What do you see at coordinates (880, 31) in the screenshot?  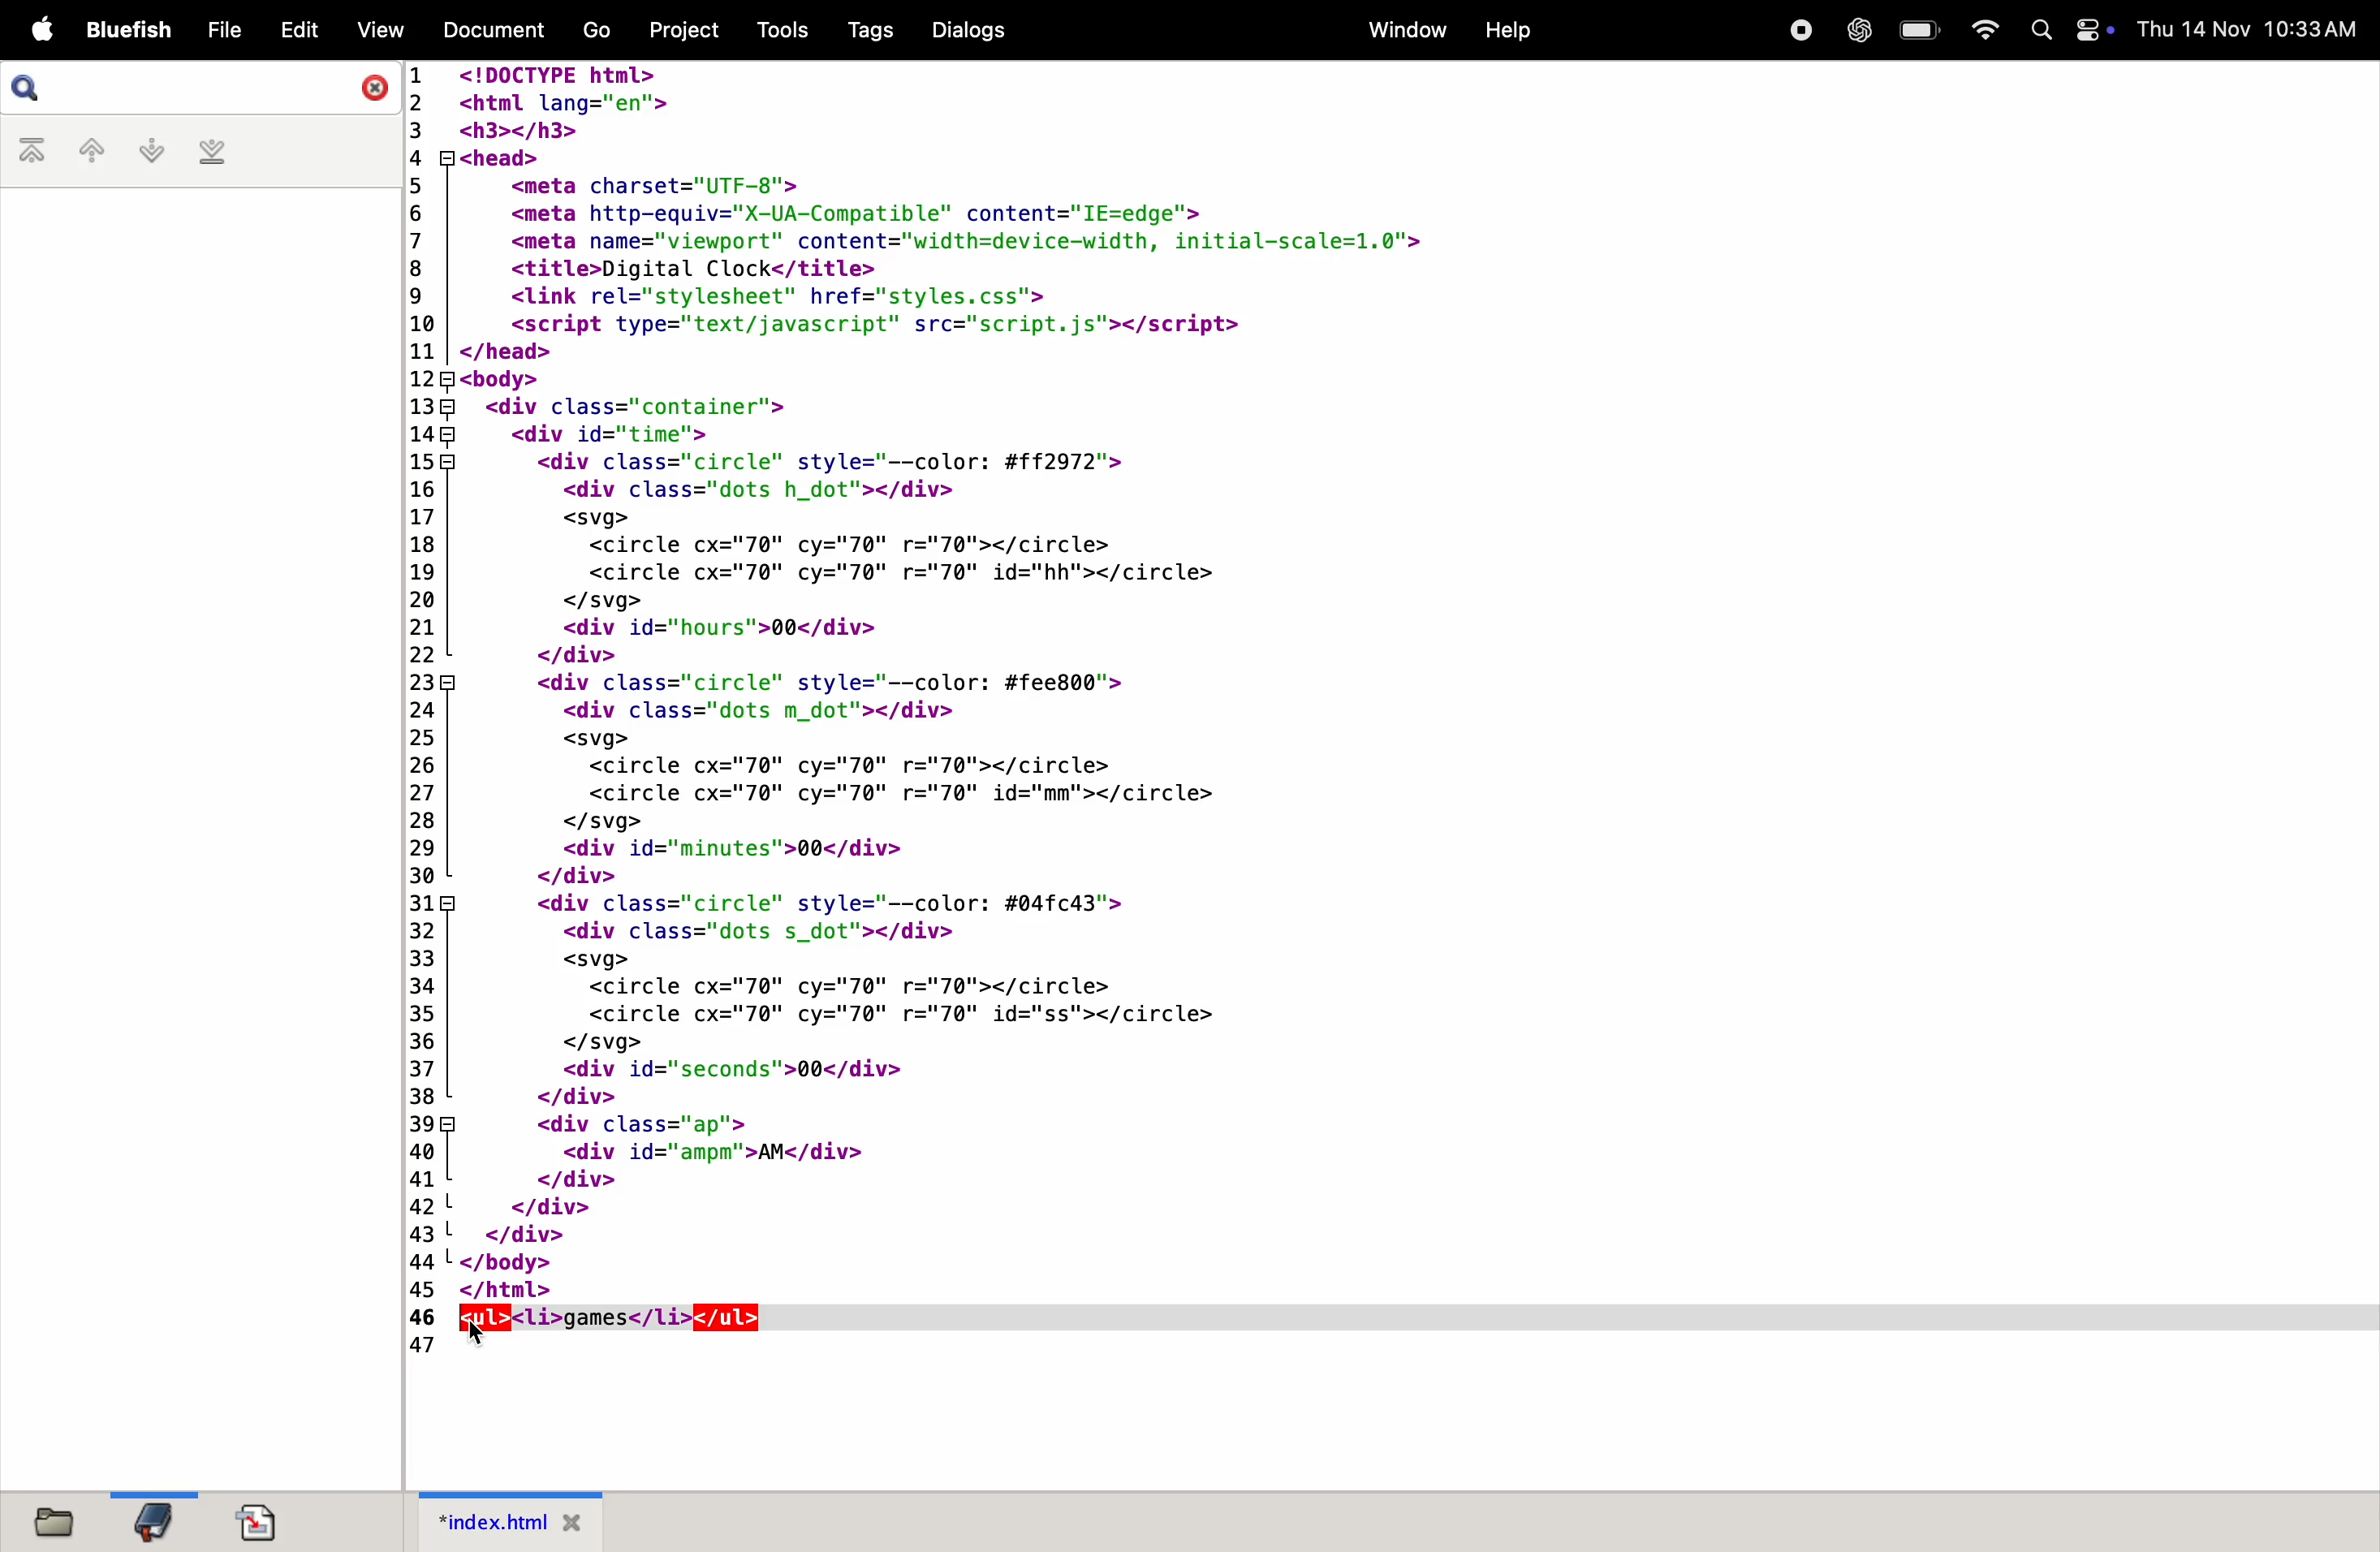 I see `tags` at bounding box center [880, 31].